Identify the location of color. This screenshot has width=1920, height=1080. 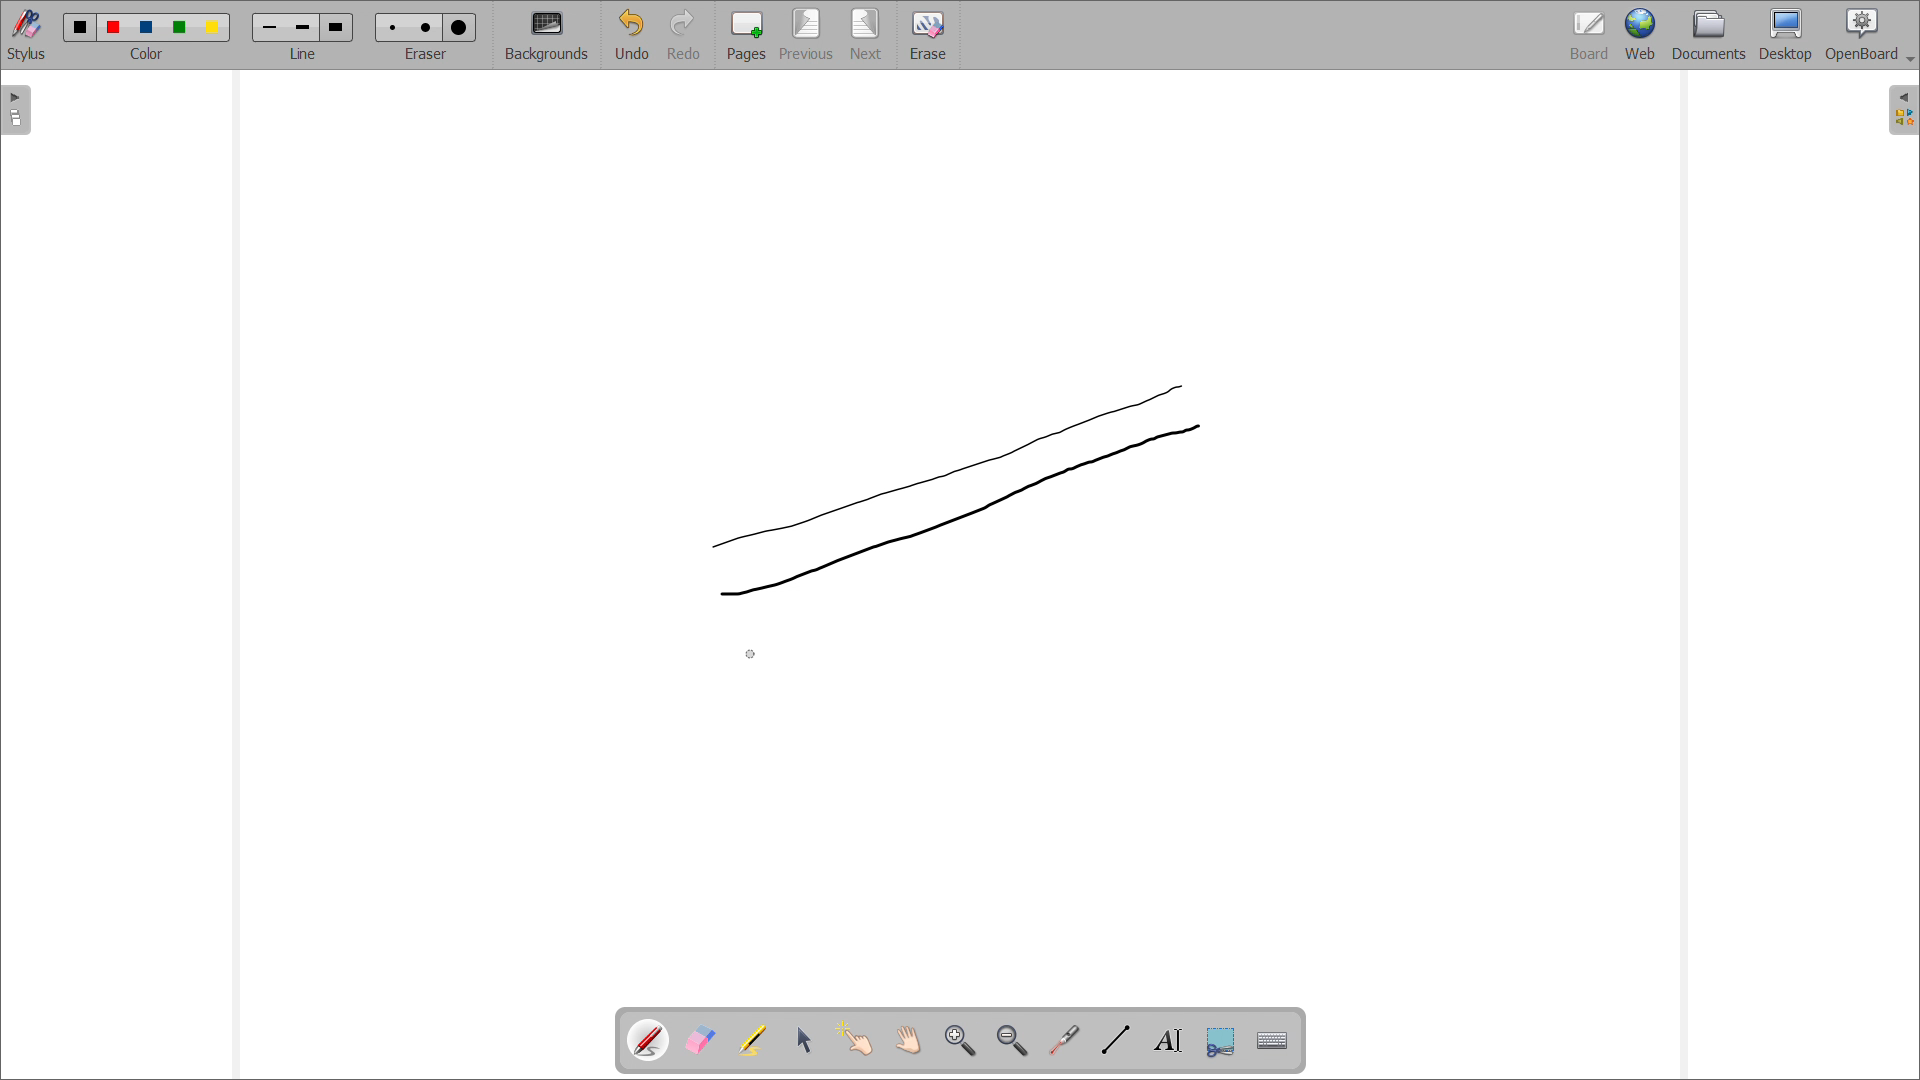
(116, 27).